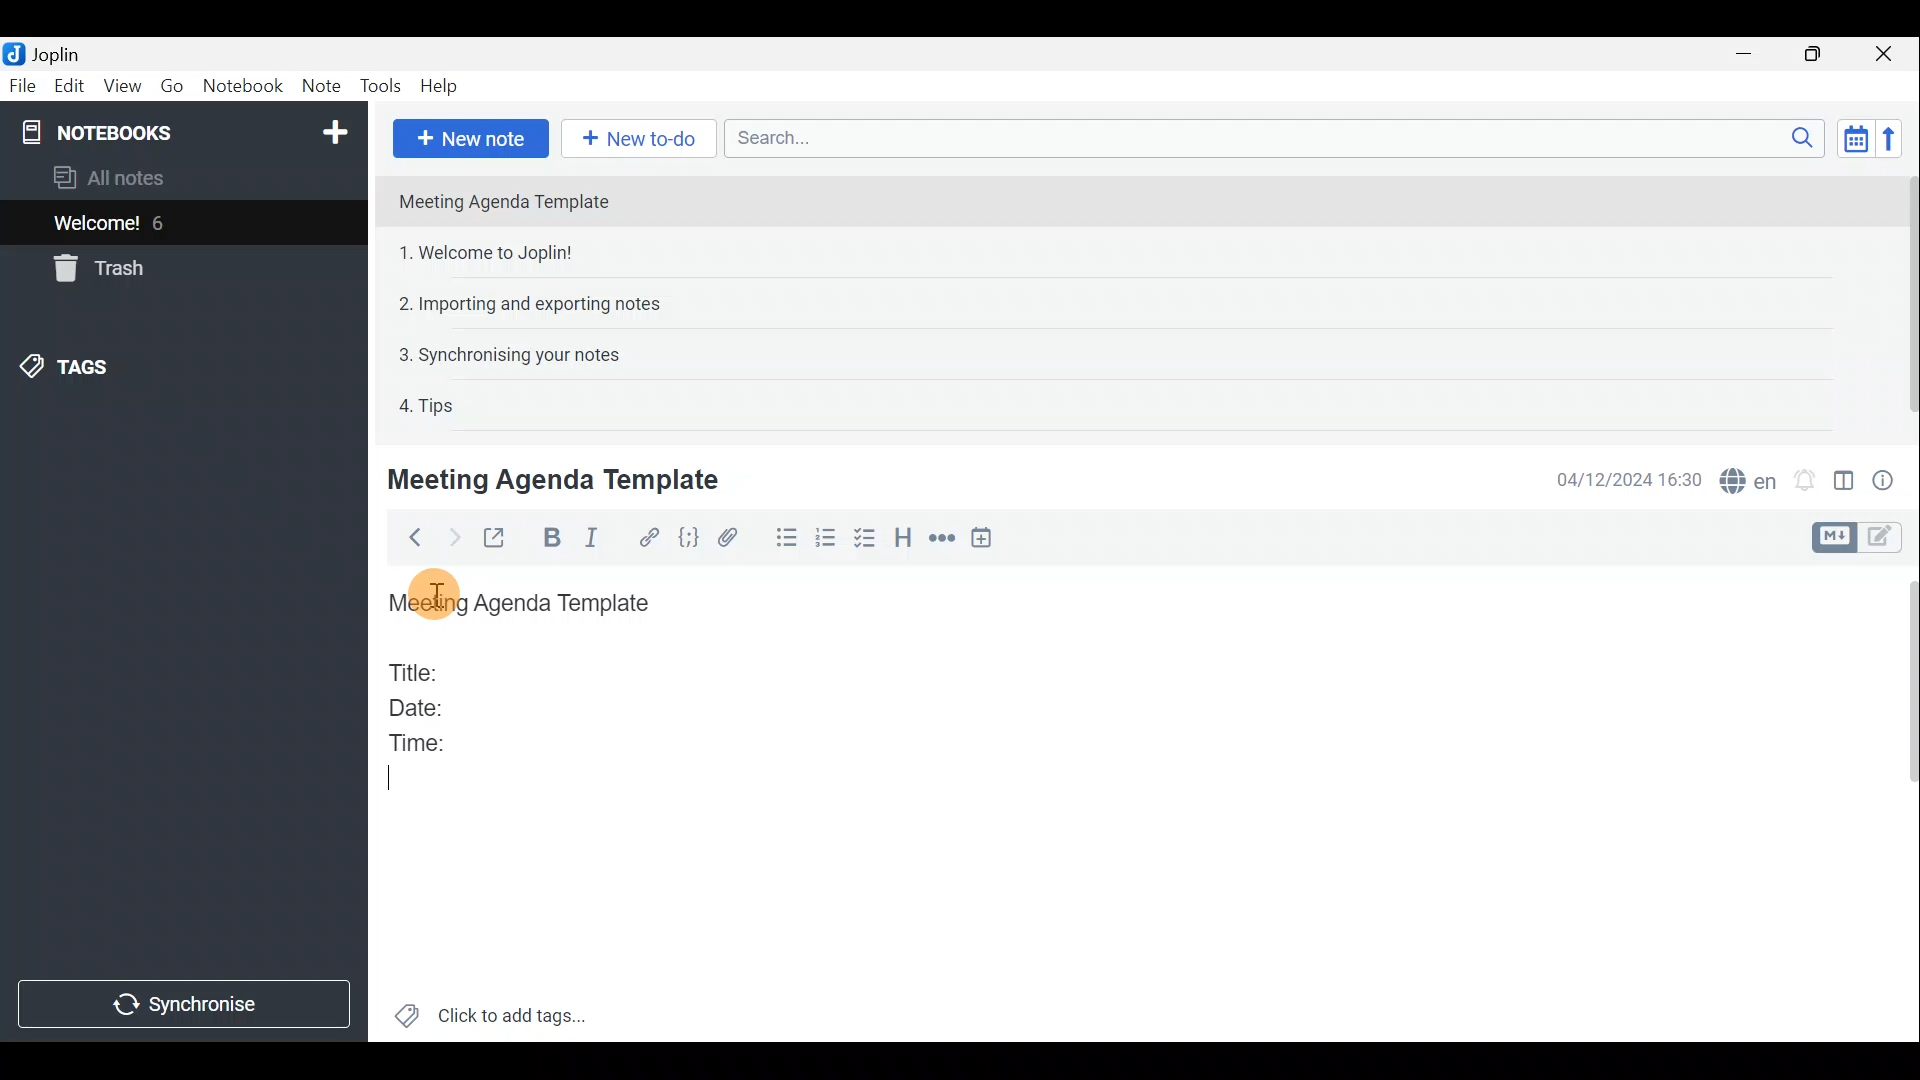 This screenshot has height=1080, width=1920. What do you see at coordinates (1814, 56) in the screenshot?
I see `Maximise` at bounding box center [1814, 56].